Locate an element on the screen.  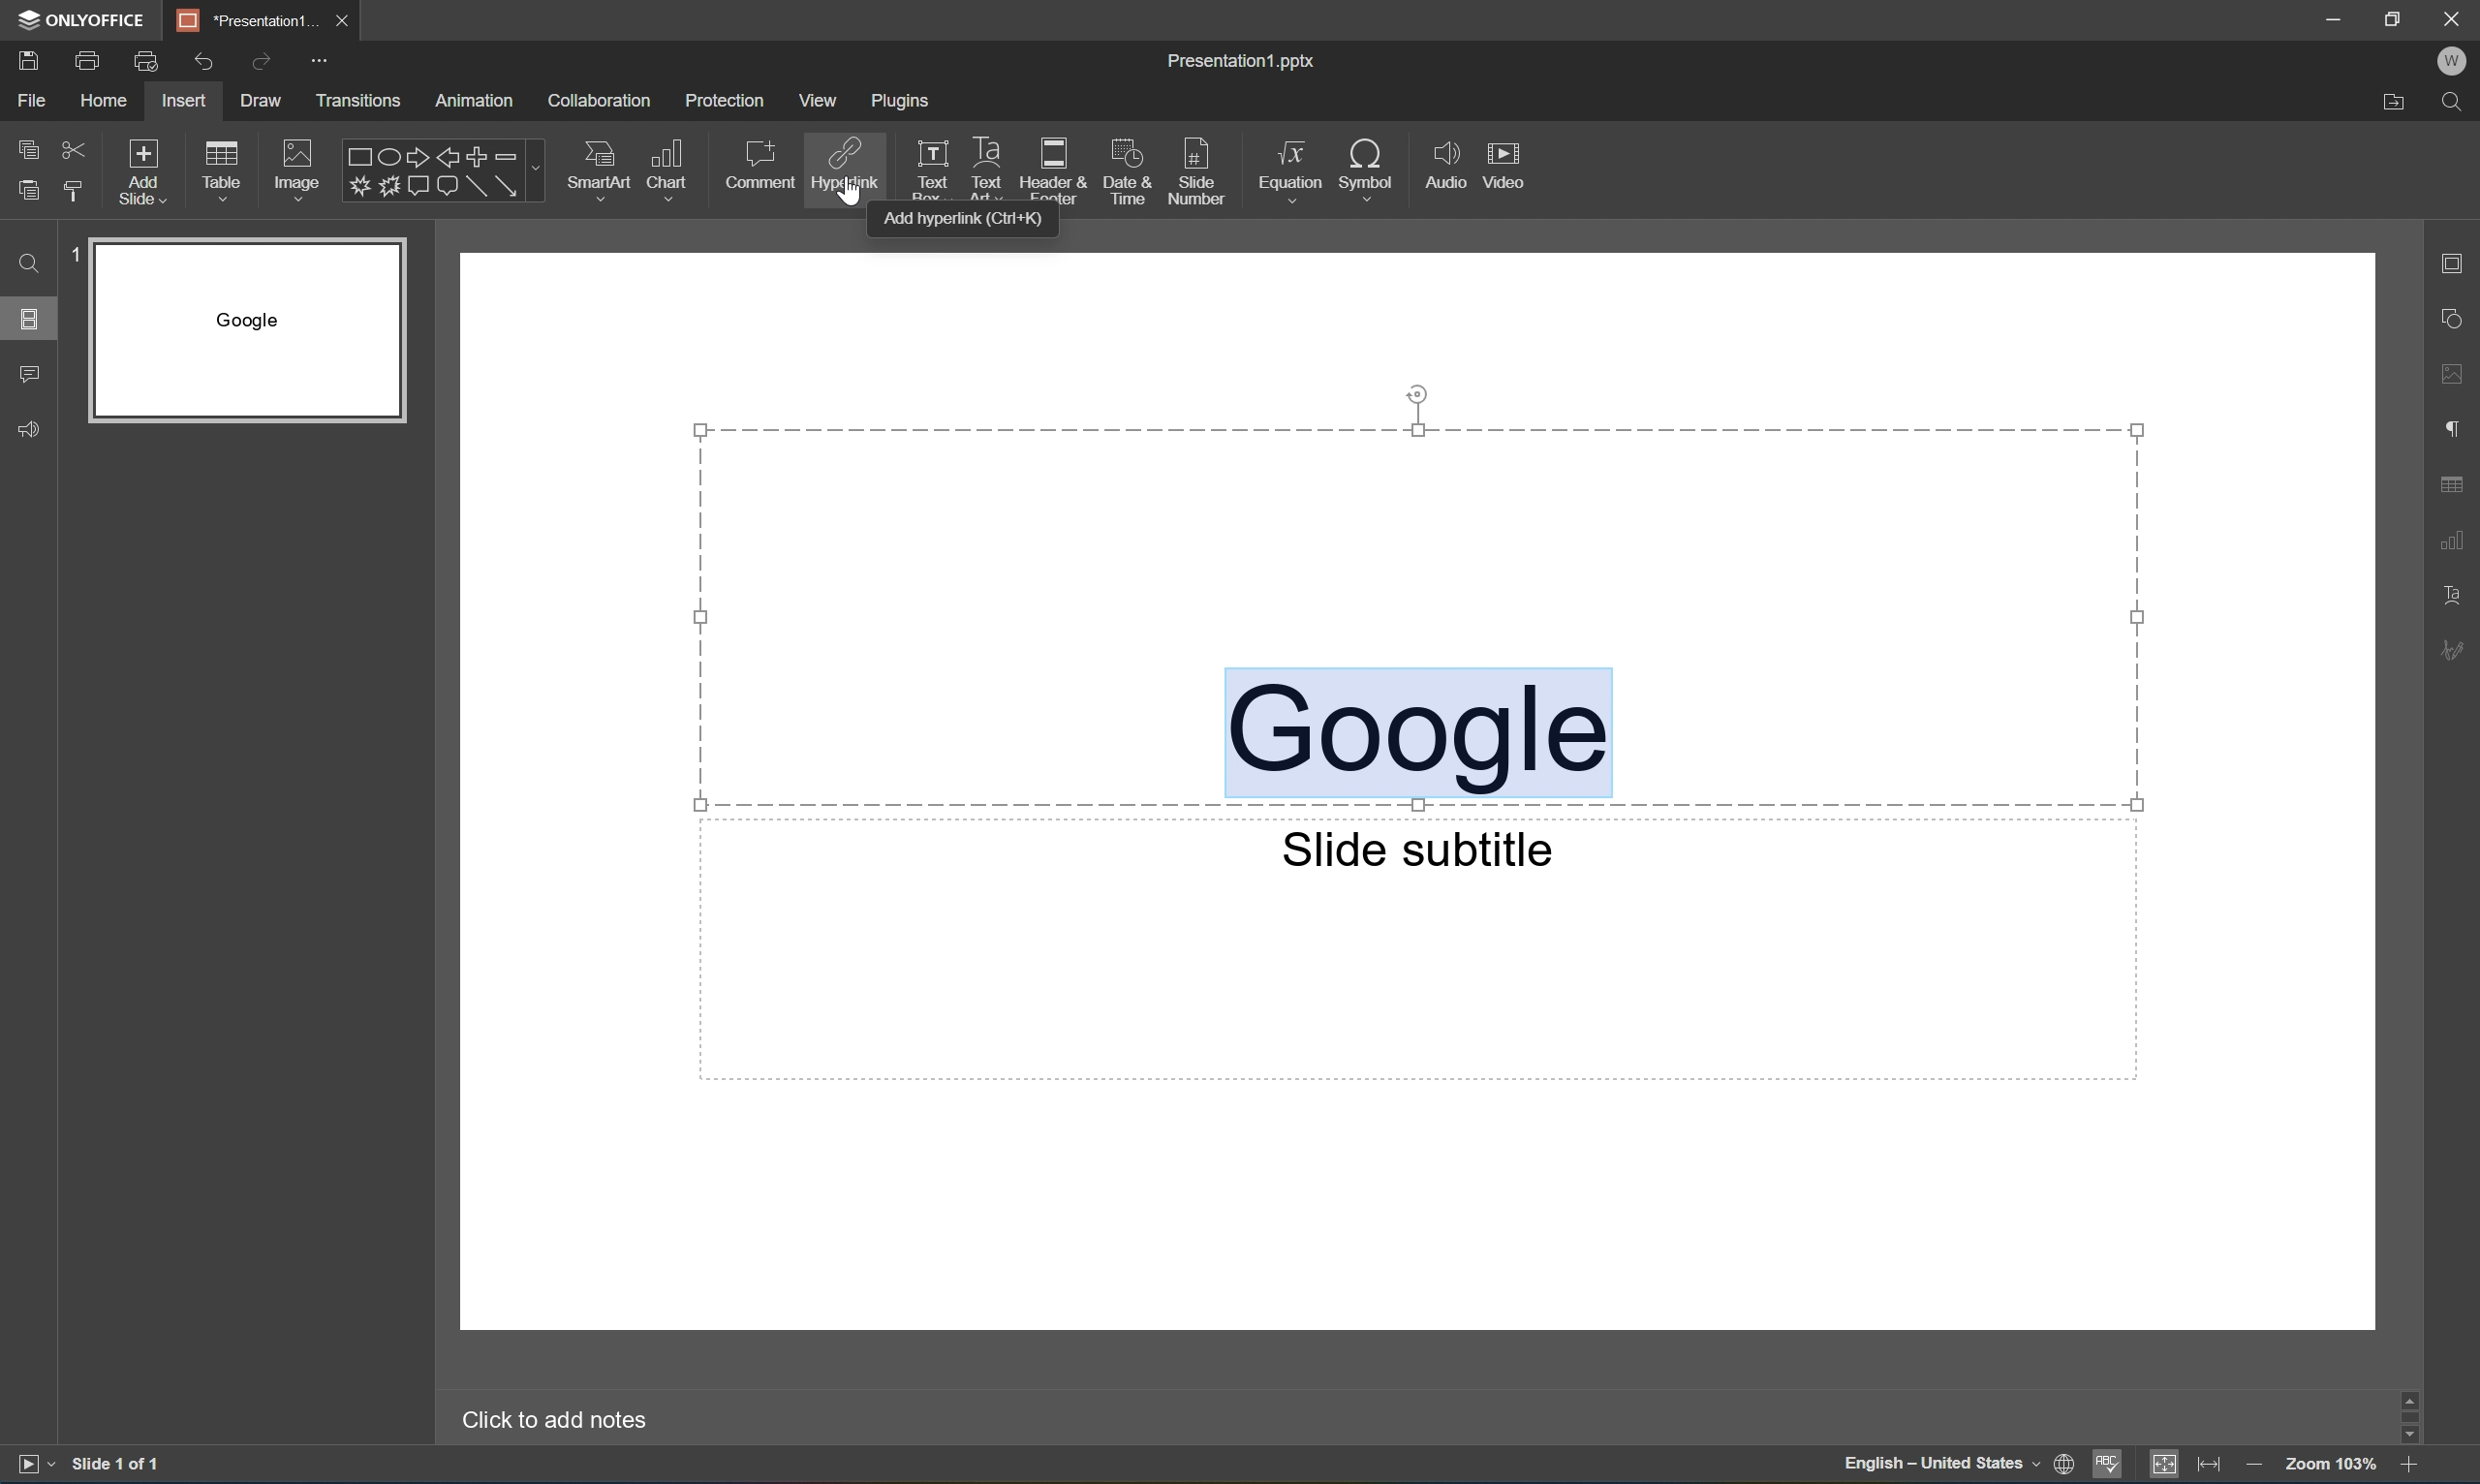
Slides is located at coordinates (28, 317).